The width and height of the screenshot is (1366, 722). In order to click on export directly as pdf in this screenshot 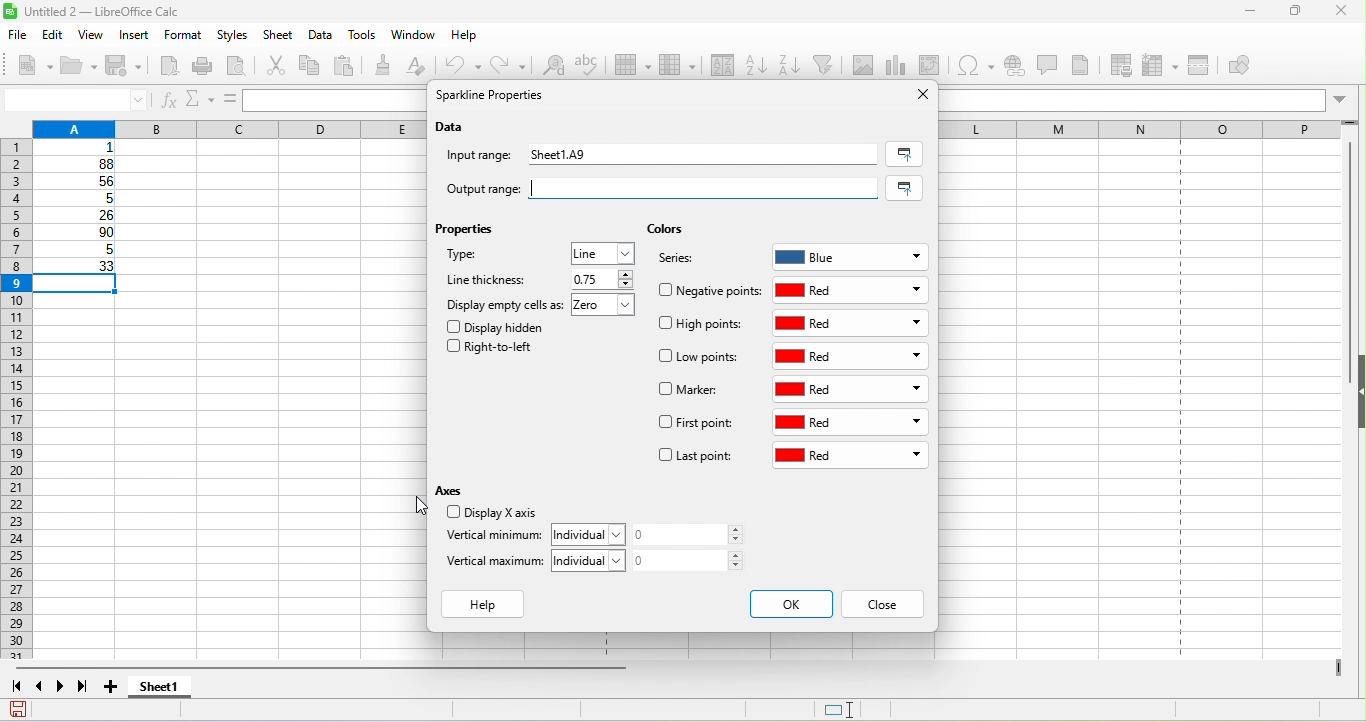, I will do `click(172, 68)`.